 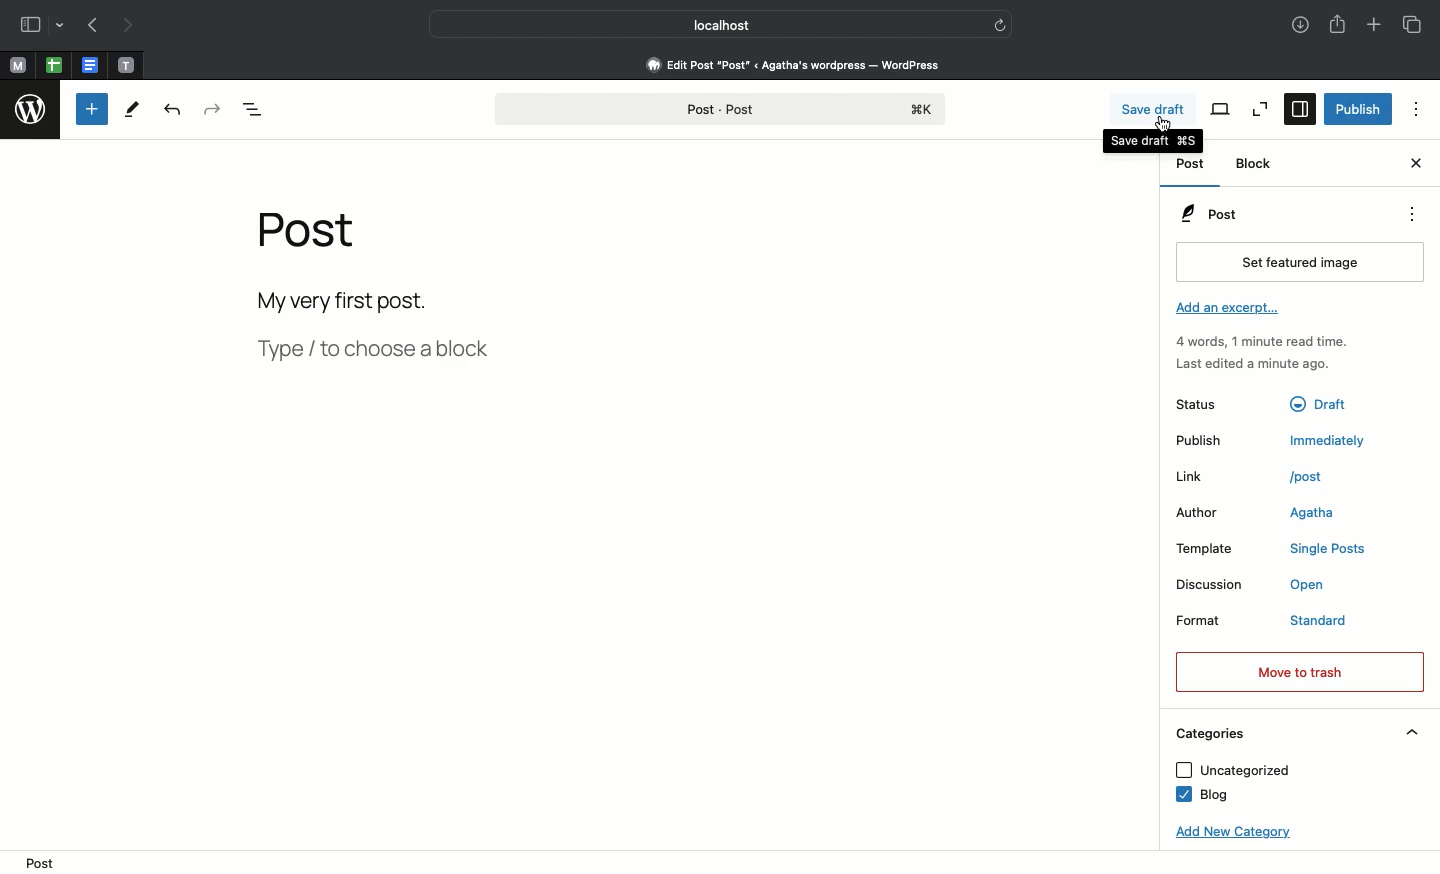 I want to click on Next page, so click(x=134, y=26).